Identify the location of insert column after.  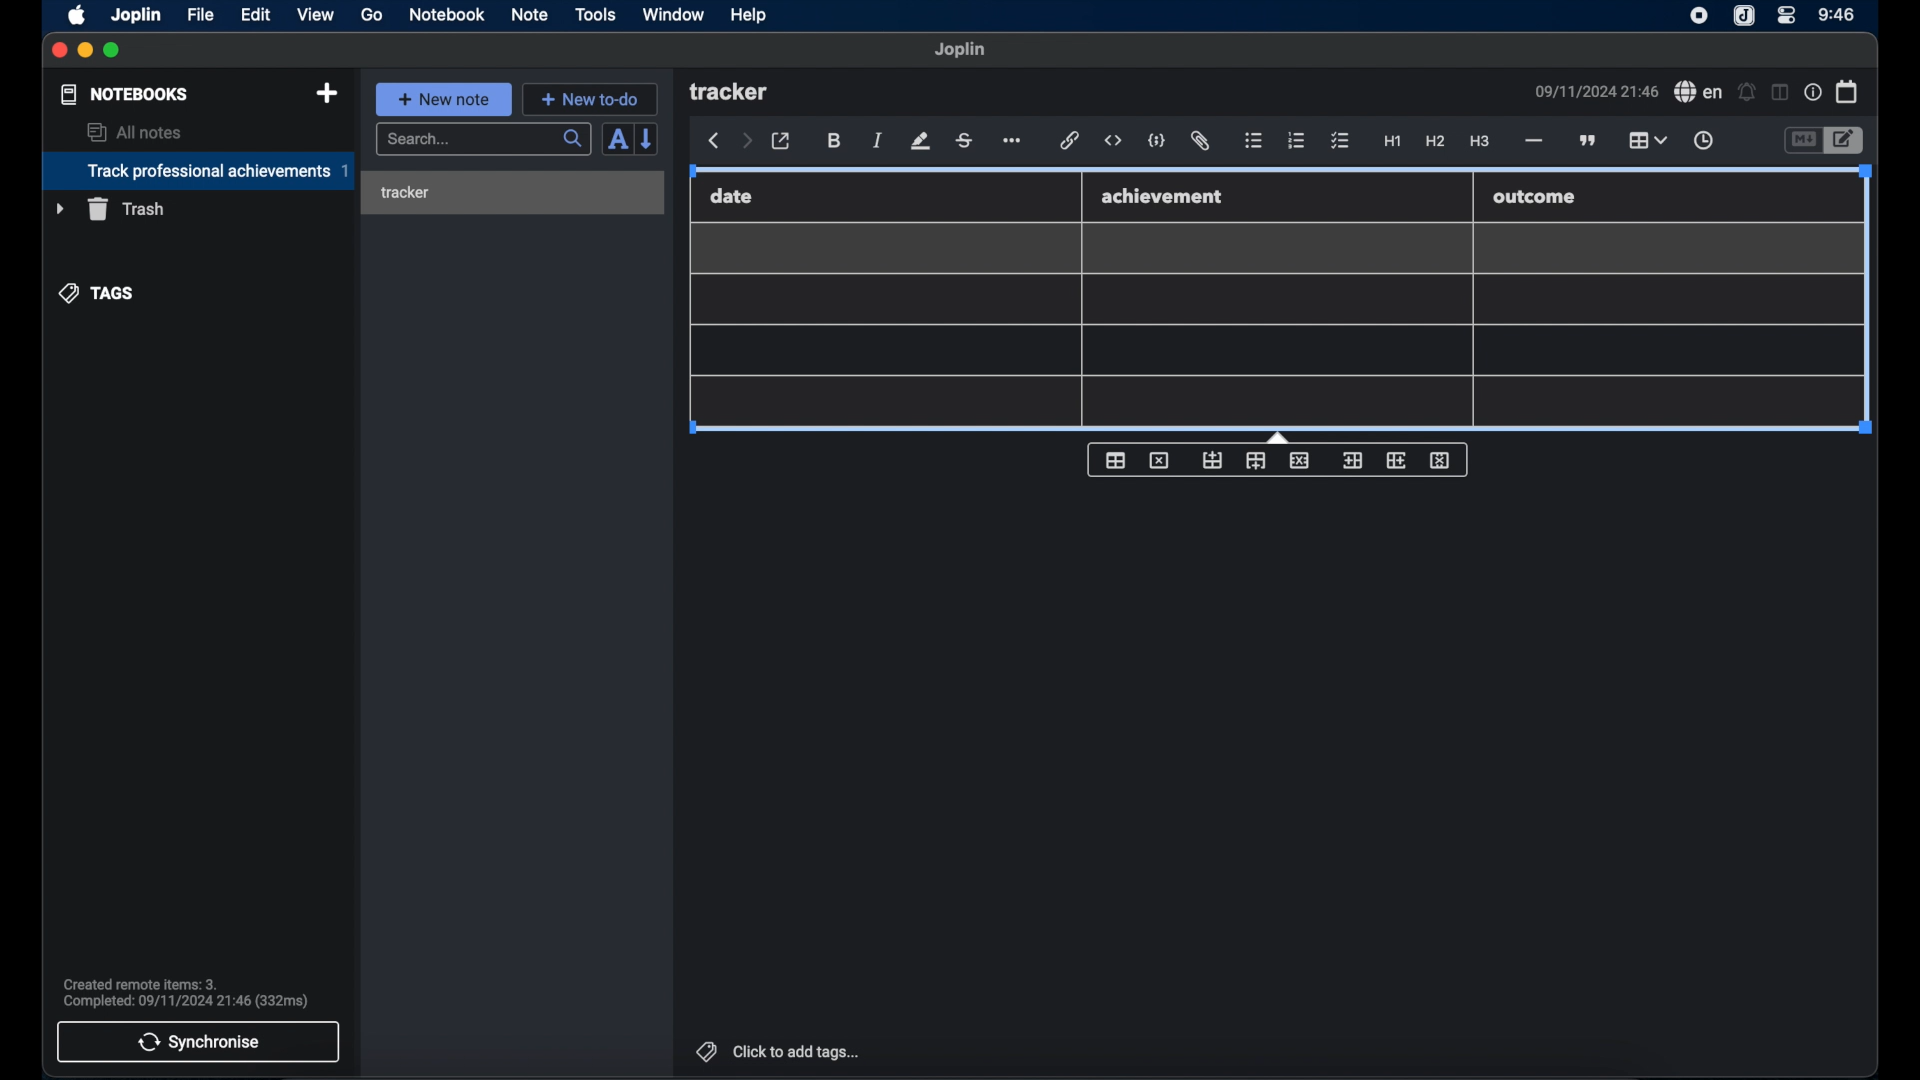
(1397, 460).